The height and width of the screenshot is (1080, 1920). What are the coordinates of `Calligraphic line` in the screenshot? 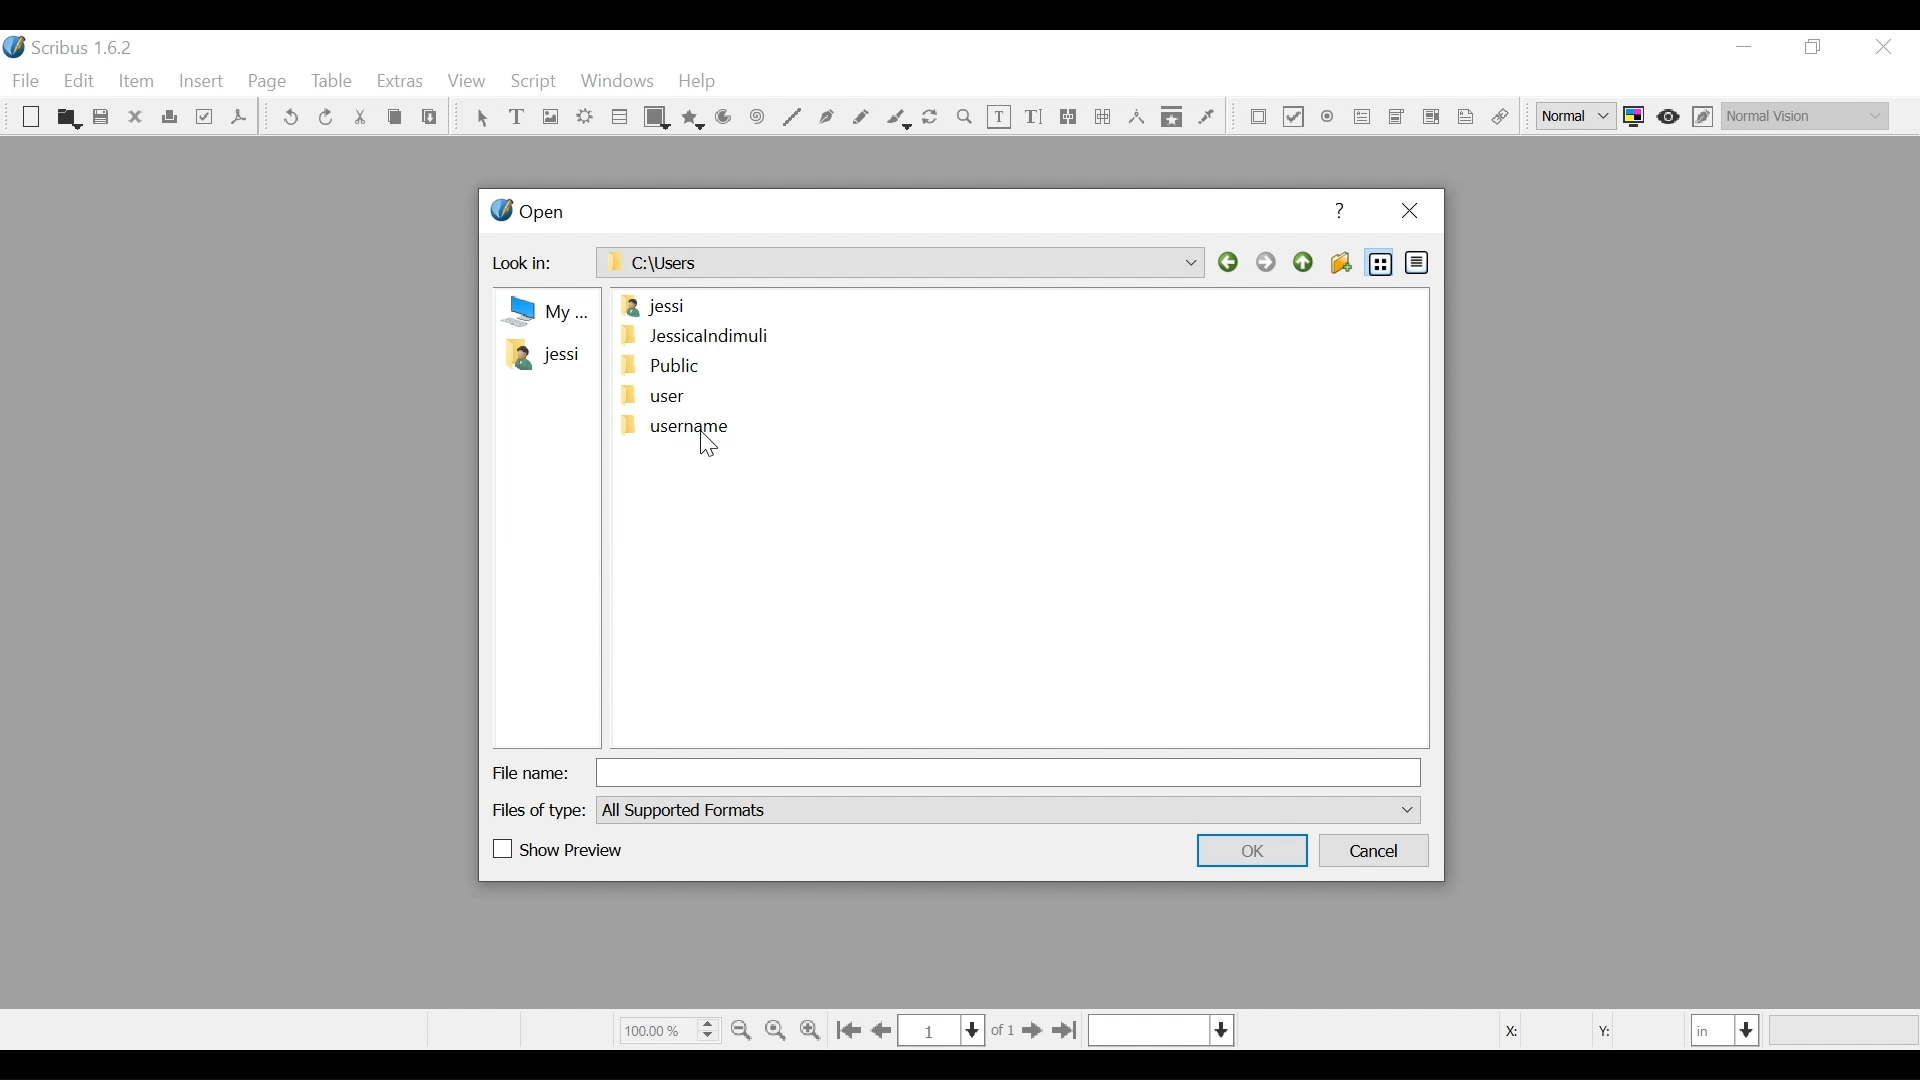 It's located at (897, 119).